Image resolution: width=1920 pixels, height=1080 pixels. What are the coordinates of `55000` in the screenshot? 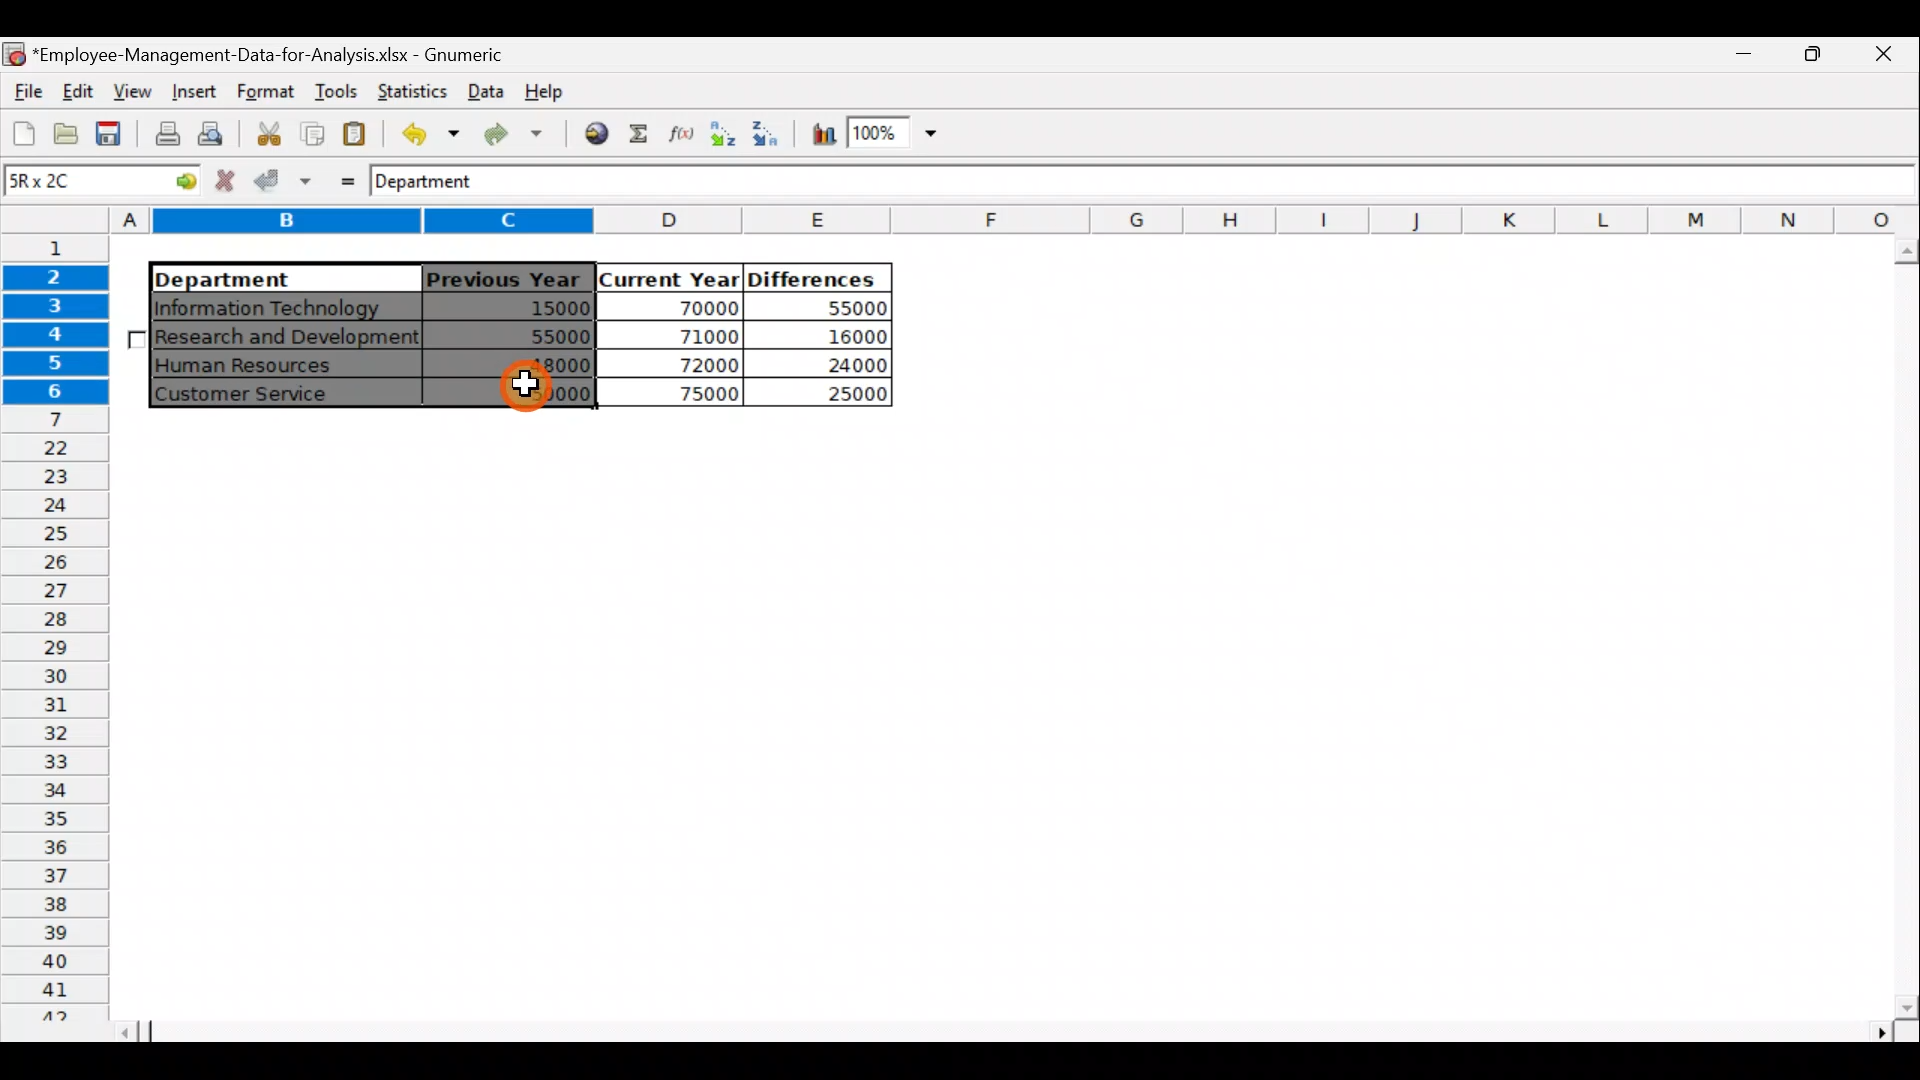 It's located at (548, 336).